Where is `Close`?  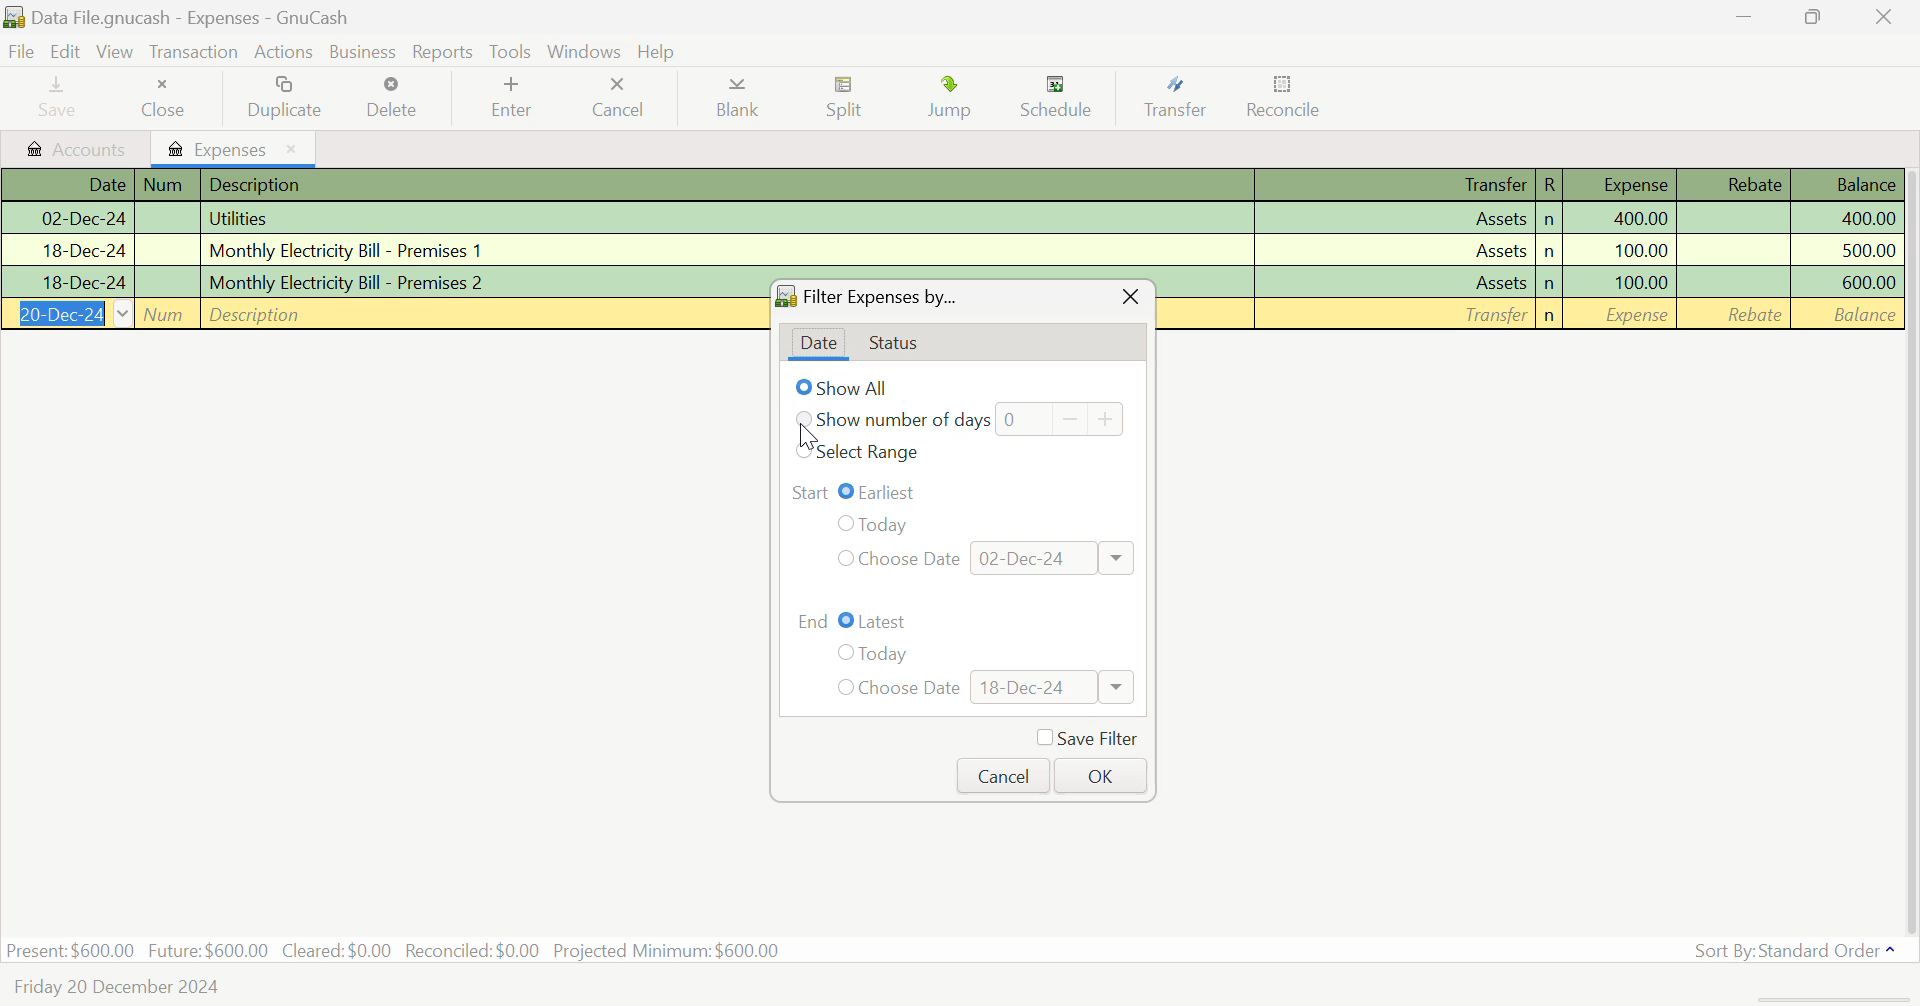
Close is located at coordinates (1885, 17).